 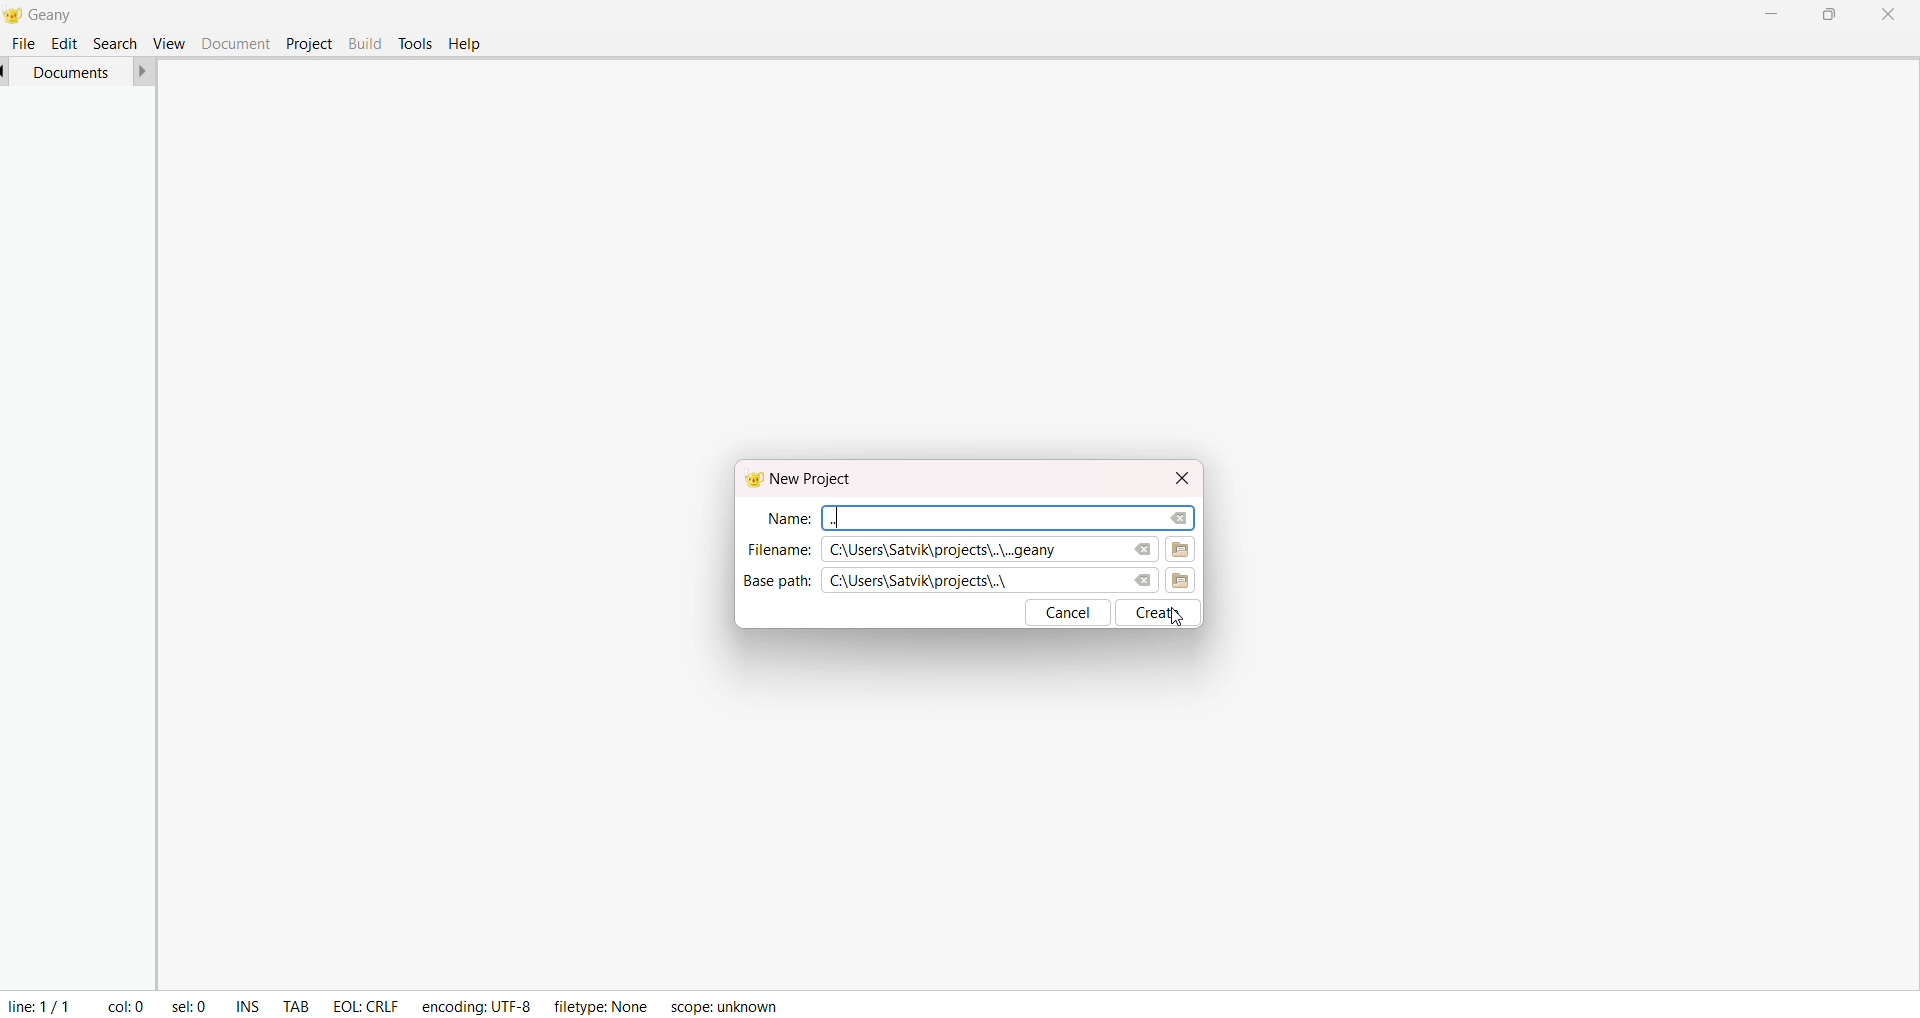 I want to click on search, so click(x=113, y=42).